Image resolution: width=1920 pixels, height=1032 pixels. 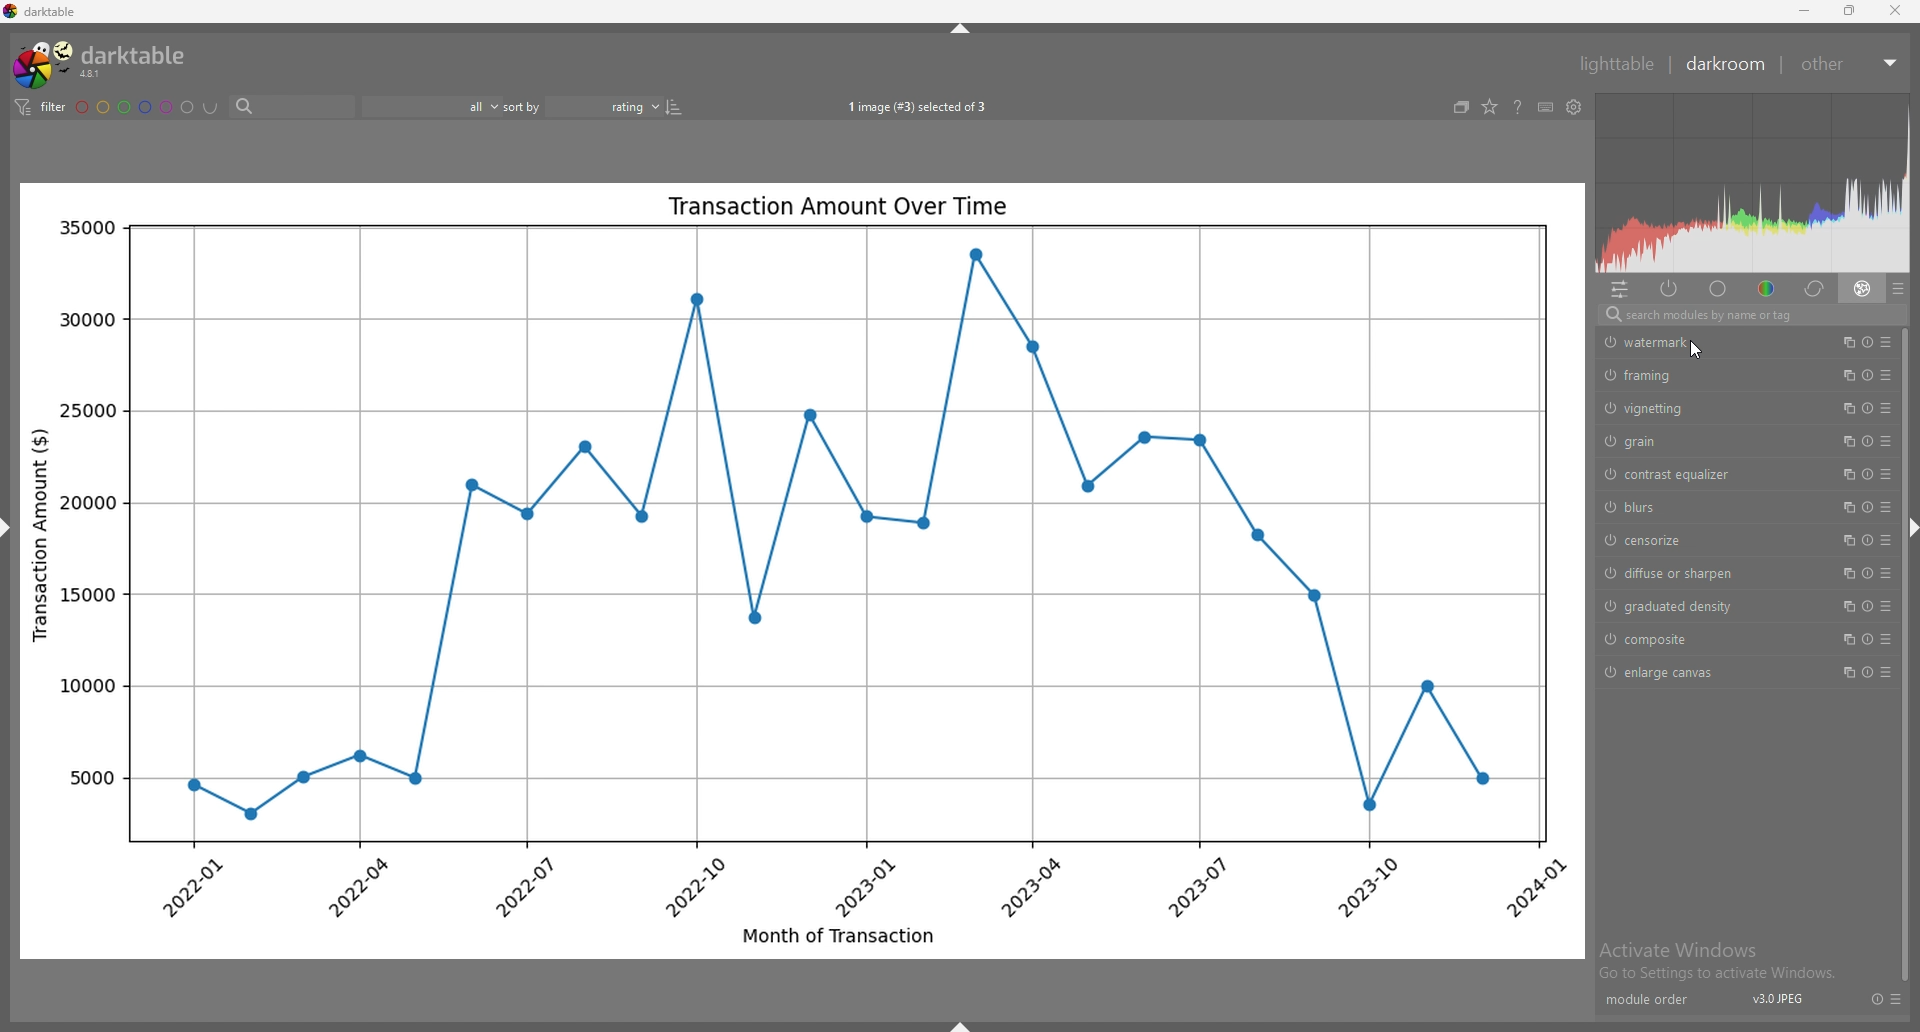 What do you see at coordinates (1892, 12) in the screenshot?
I see `close` at bounding box center [1892, 12].